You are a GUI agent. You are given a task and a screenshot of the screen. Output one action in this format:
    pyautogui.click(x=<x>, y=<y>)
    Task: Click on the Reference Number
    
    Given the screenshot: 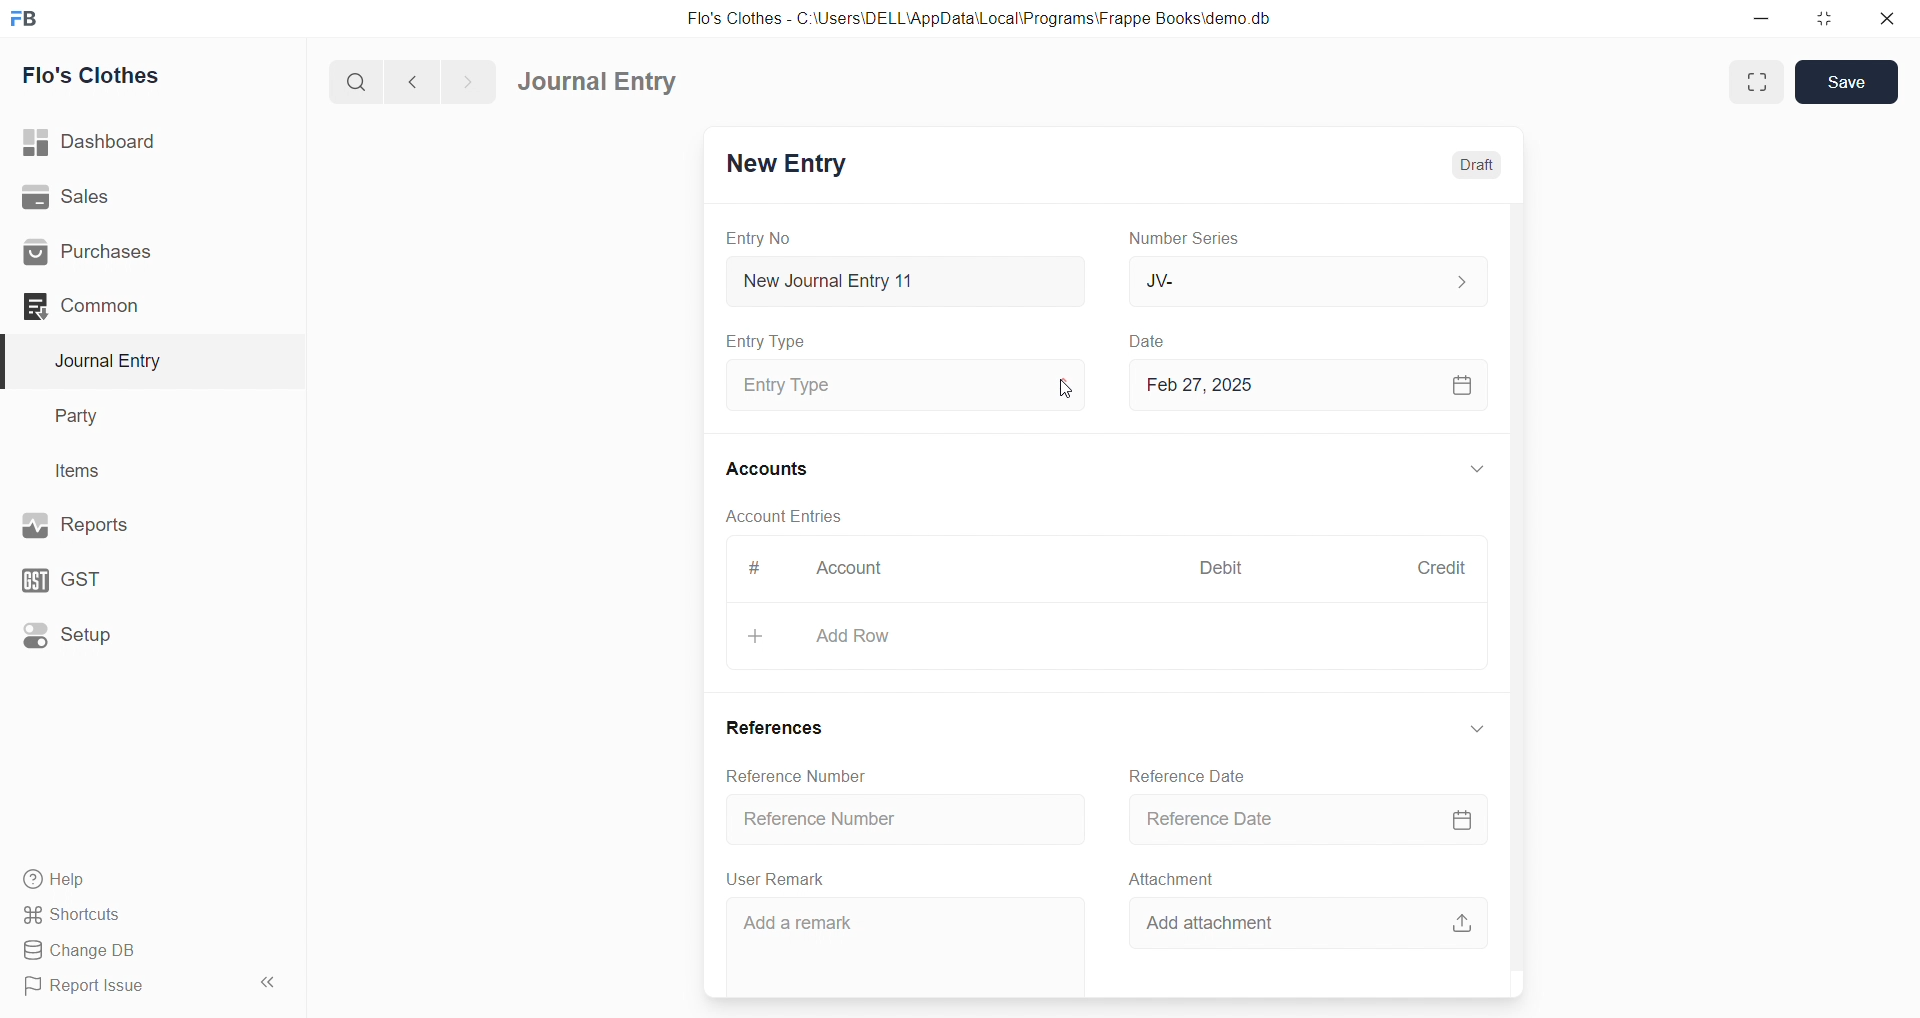 What is the action you would take?
    pyautogui.click(x=798, y=776)
    